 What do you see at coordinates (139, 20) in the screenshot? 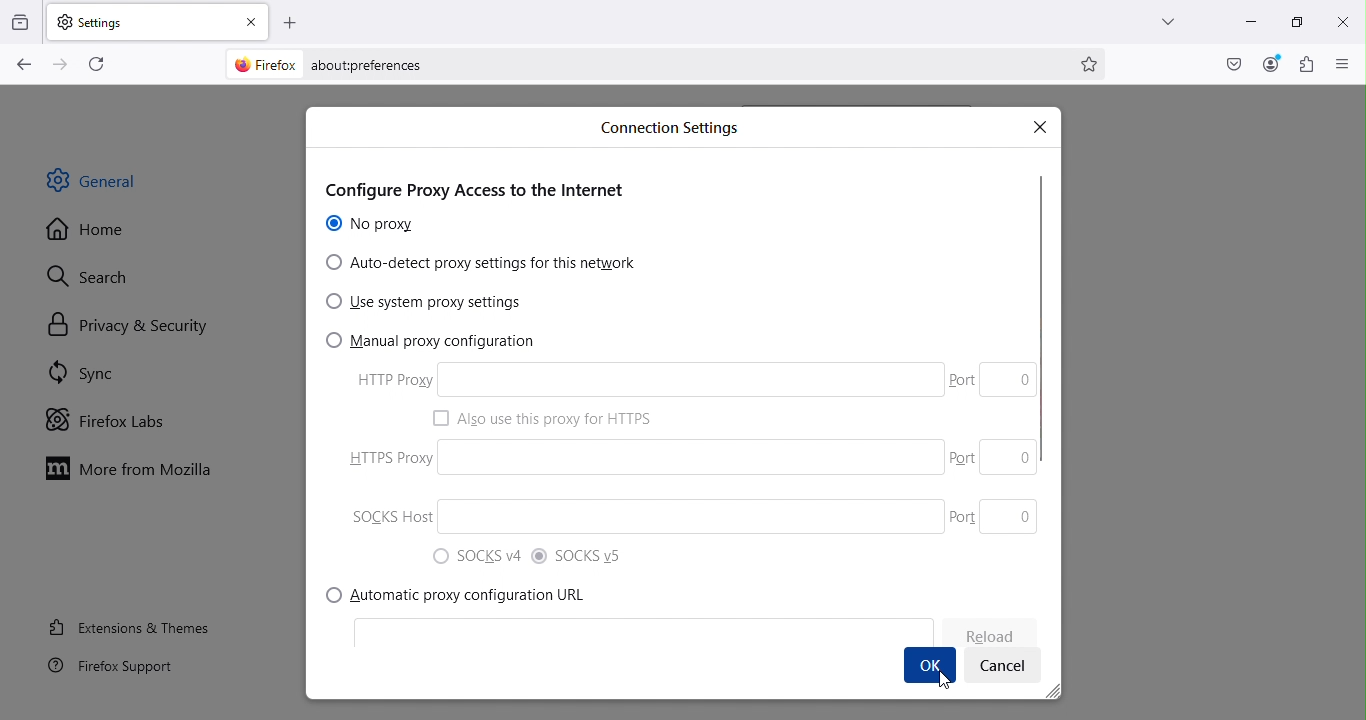
I see `Settings tab` at bounding box center [139, 20].